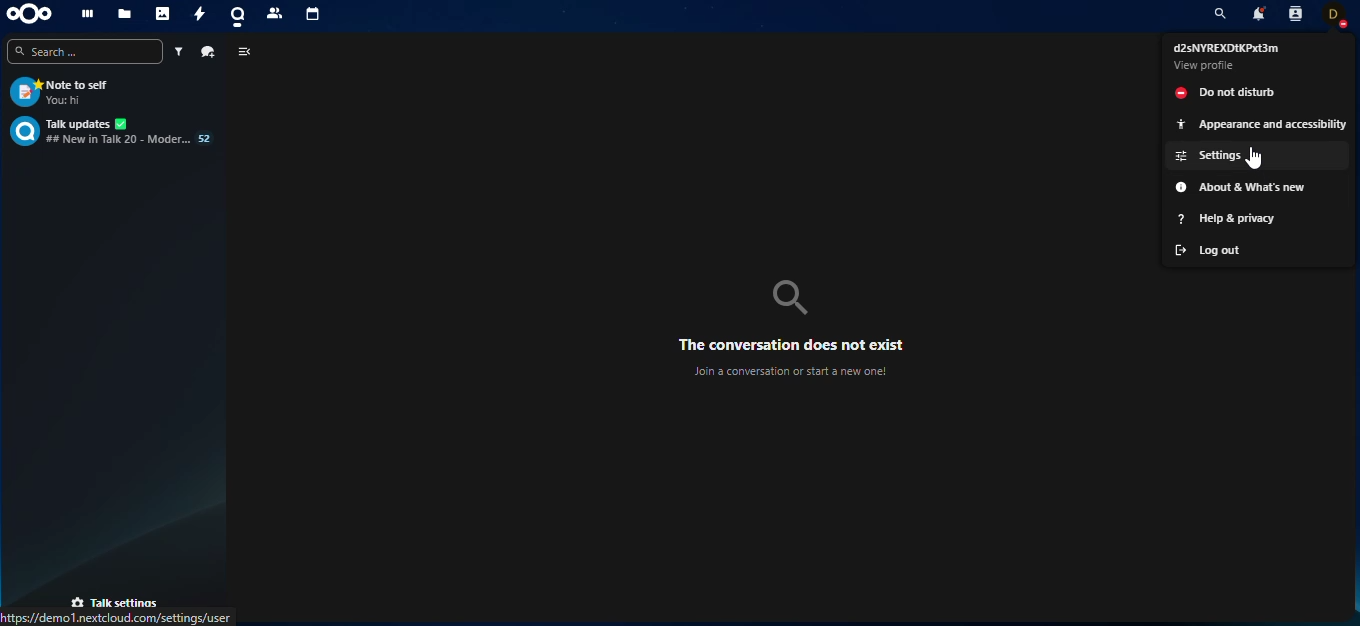 The height and width of the screenshot is (626, 1360). I want to click on activity, so click(197, 15).